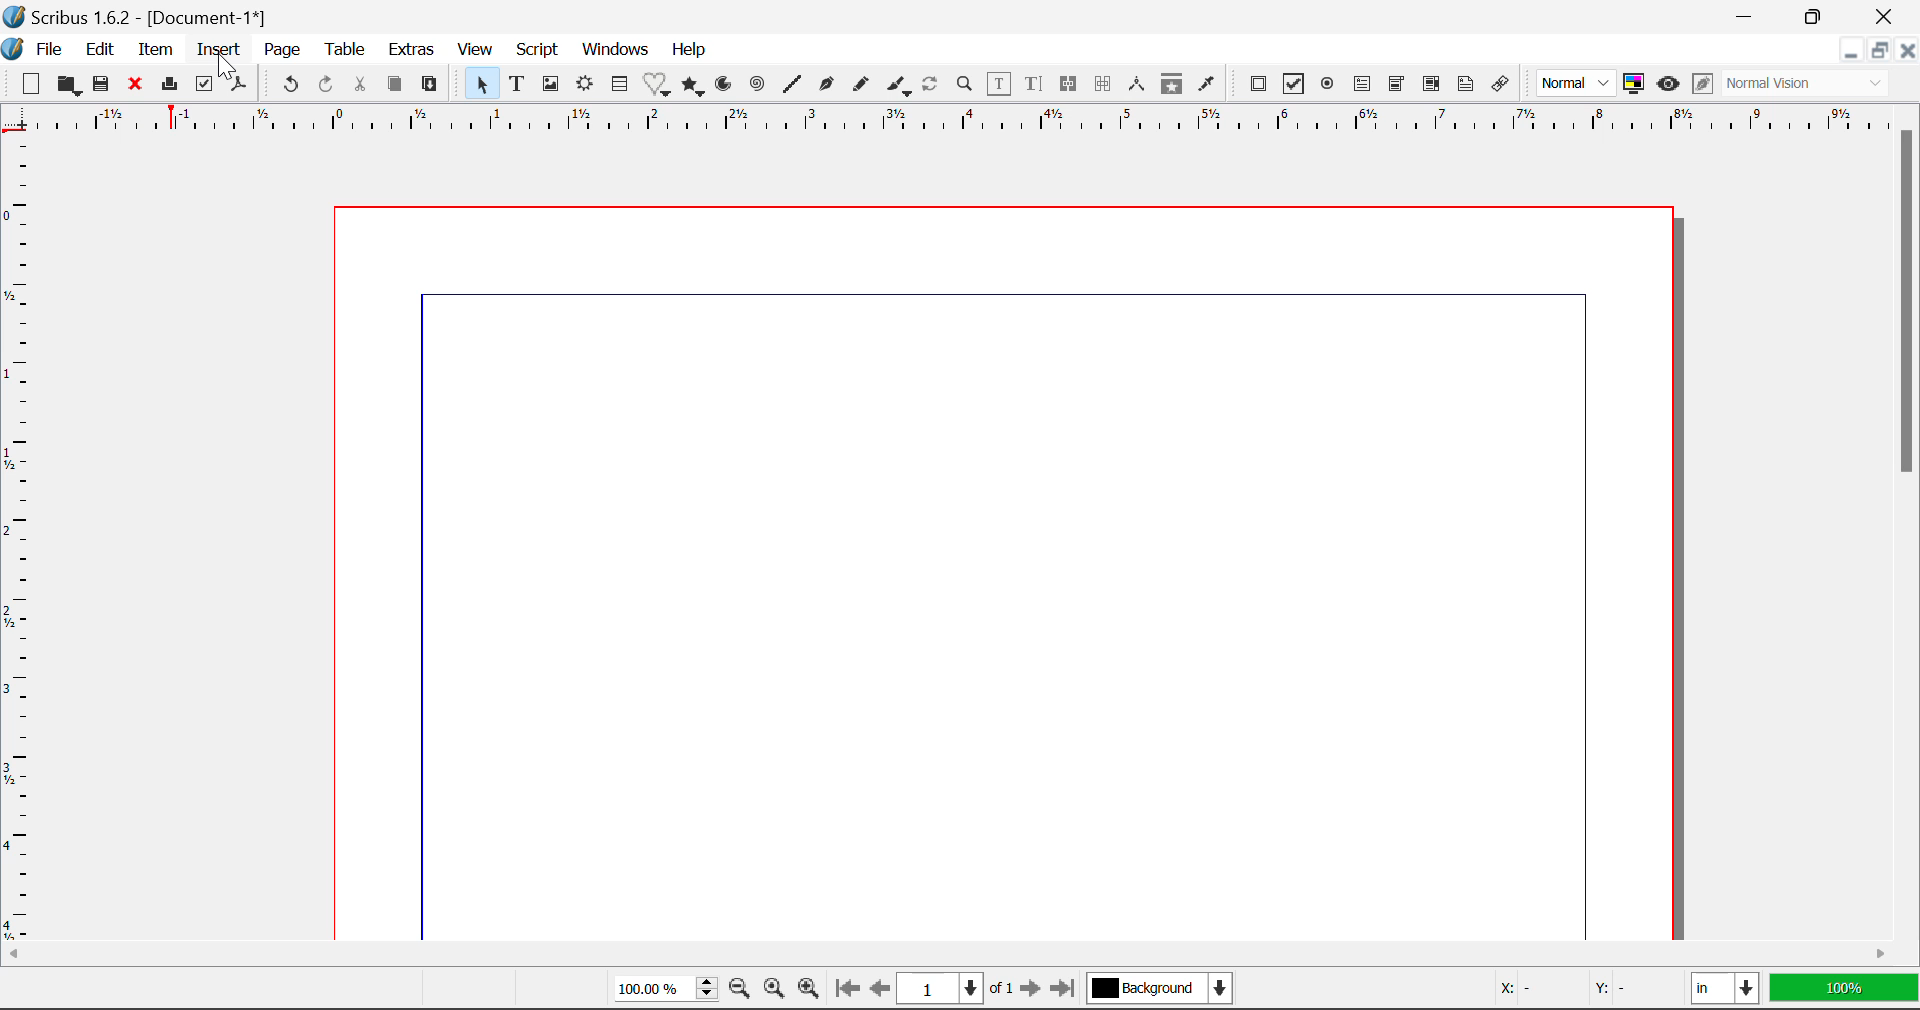  I want to click on Toggle color management system, so click(1634, 85).